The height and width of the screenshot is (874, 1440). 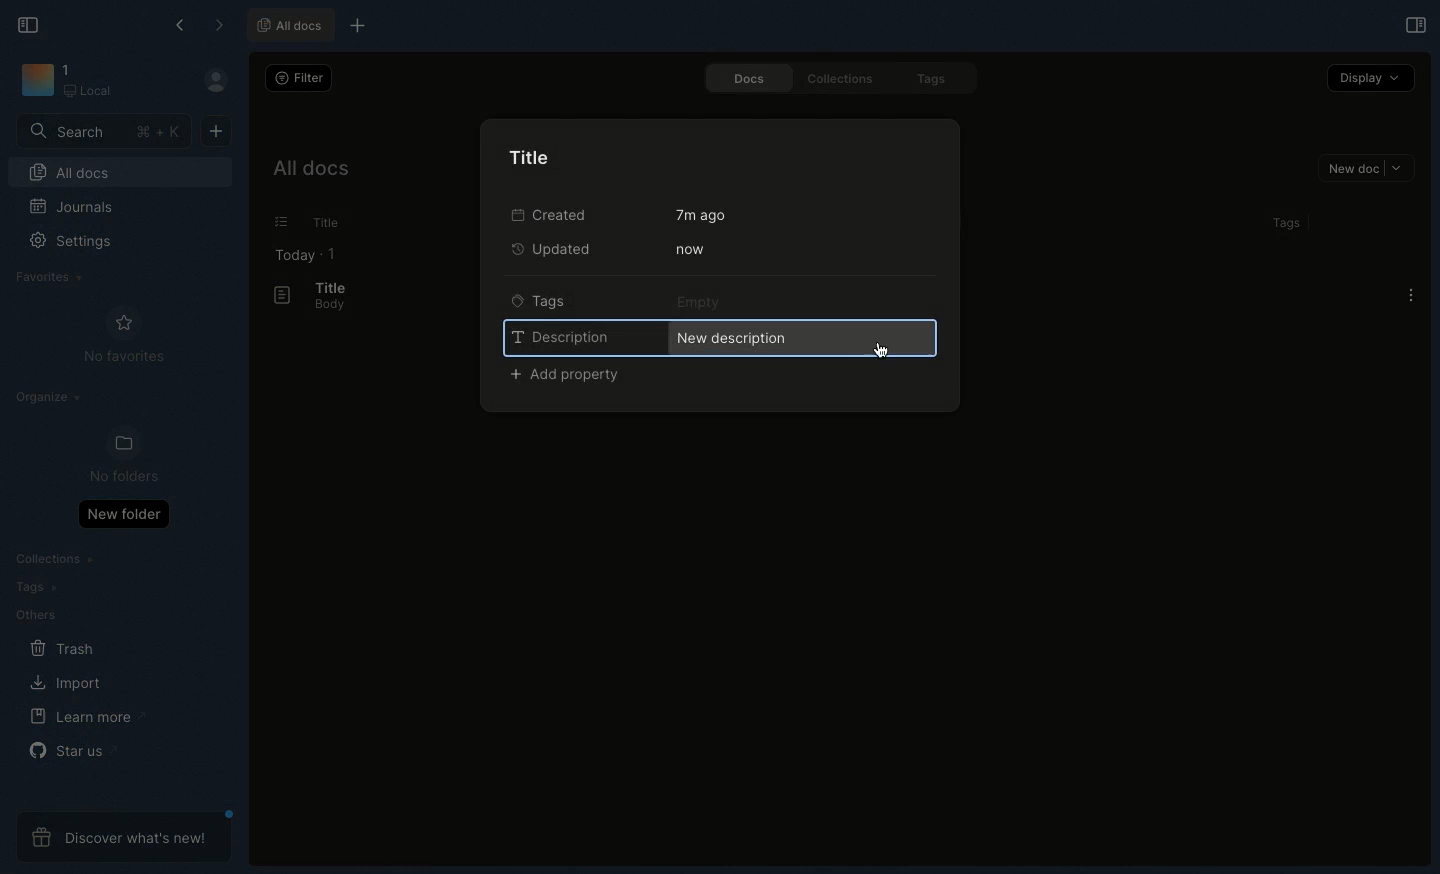 I want to click on All docs, so click(x=120, y=175).